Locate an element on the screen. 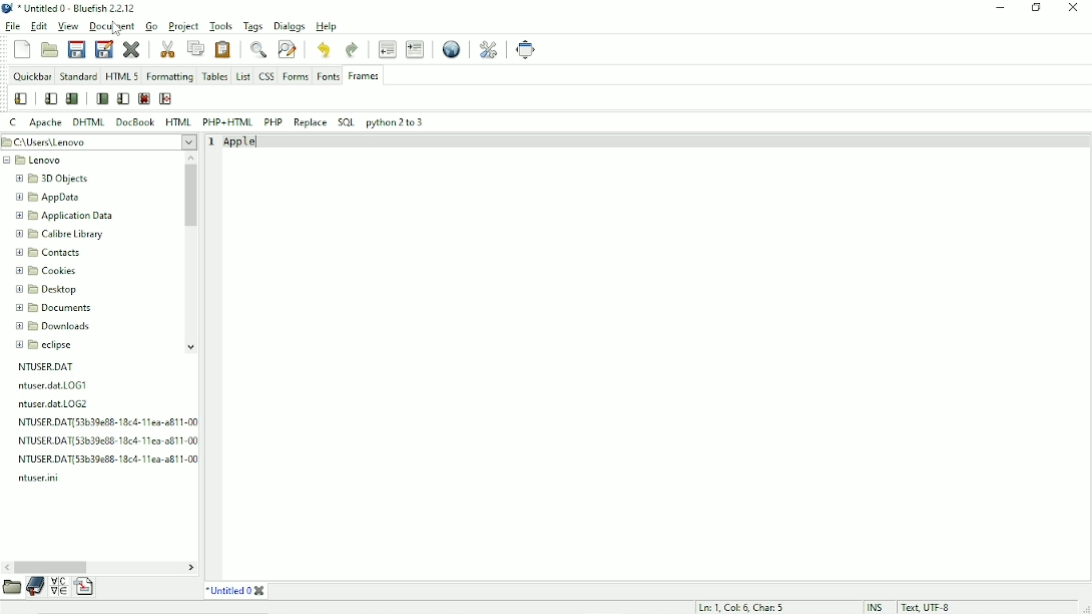 The width and height of the screenshot is (1092, 614). Folder is located at coordinates (98, 142).